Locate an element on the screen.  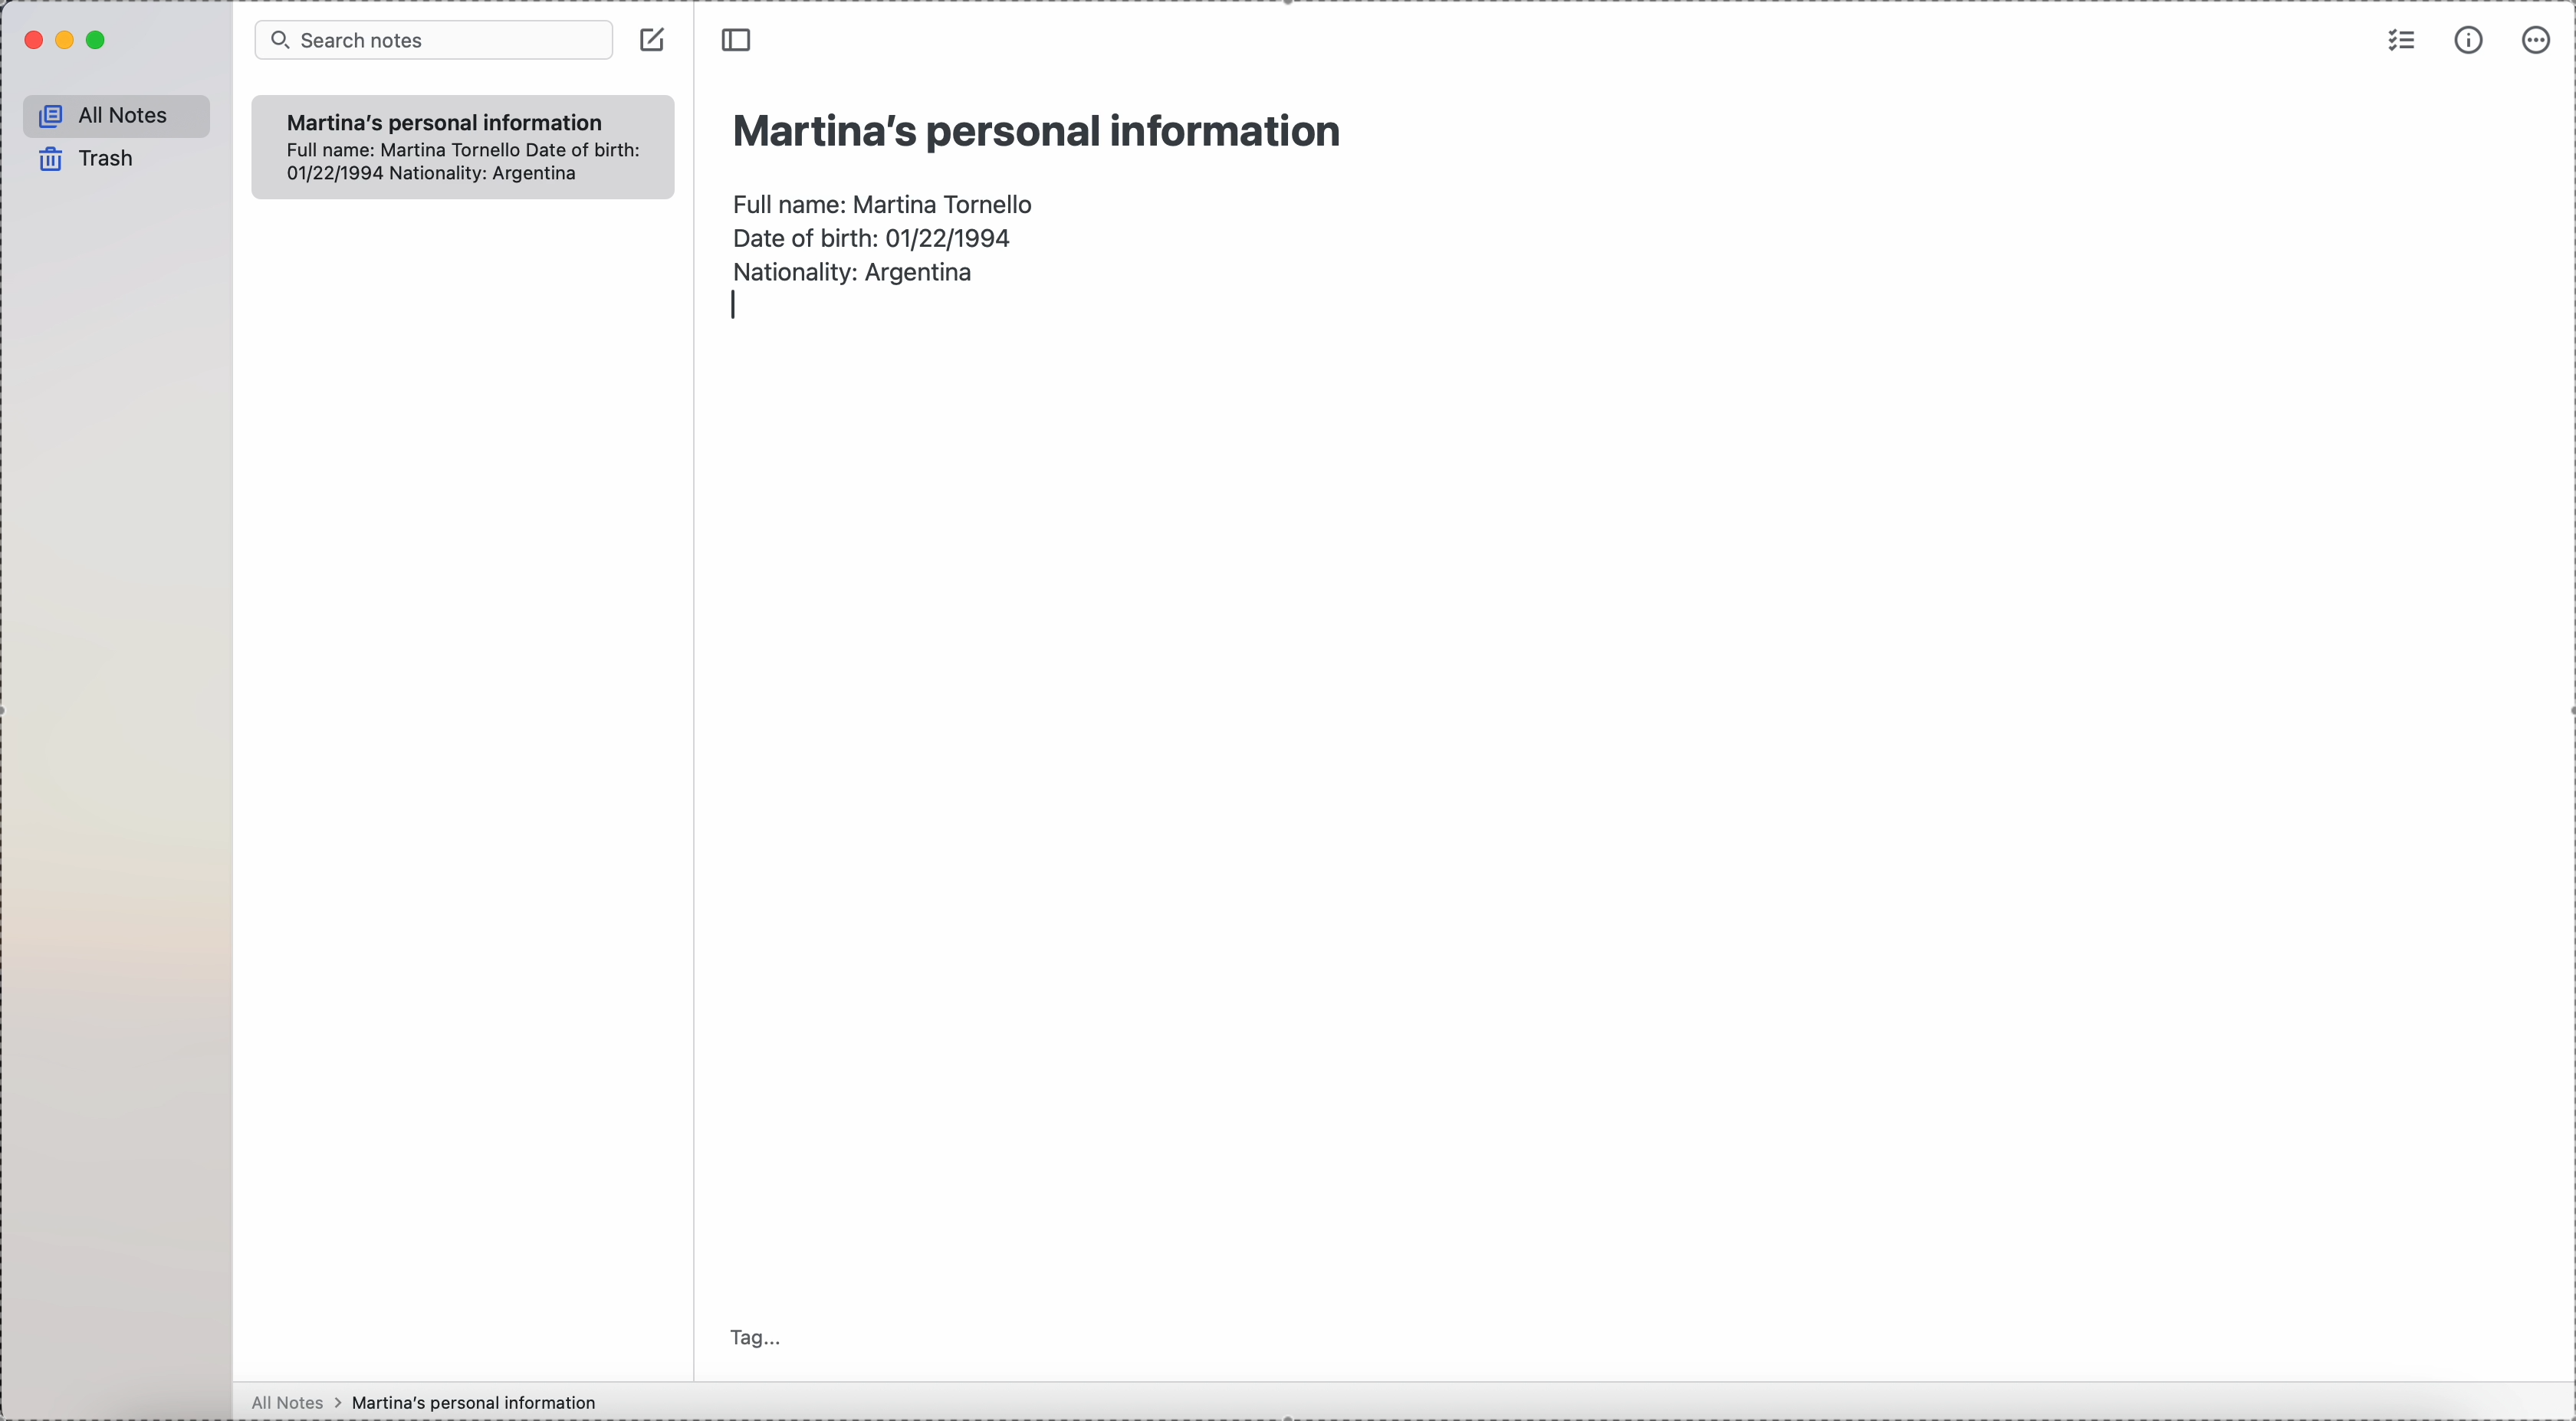
metrics is located at coordinates (2472, 41).